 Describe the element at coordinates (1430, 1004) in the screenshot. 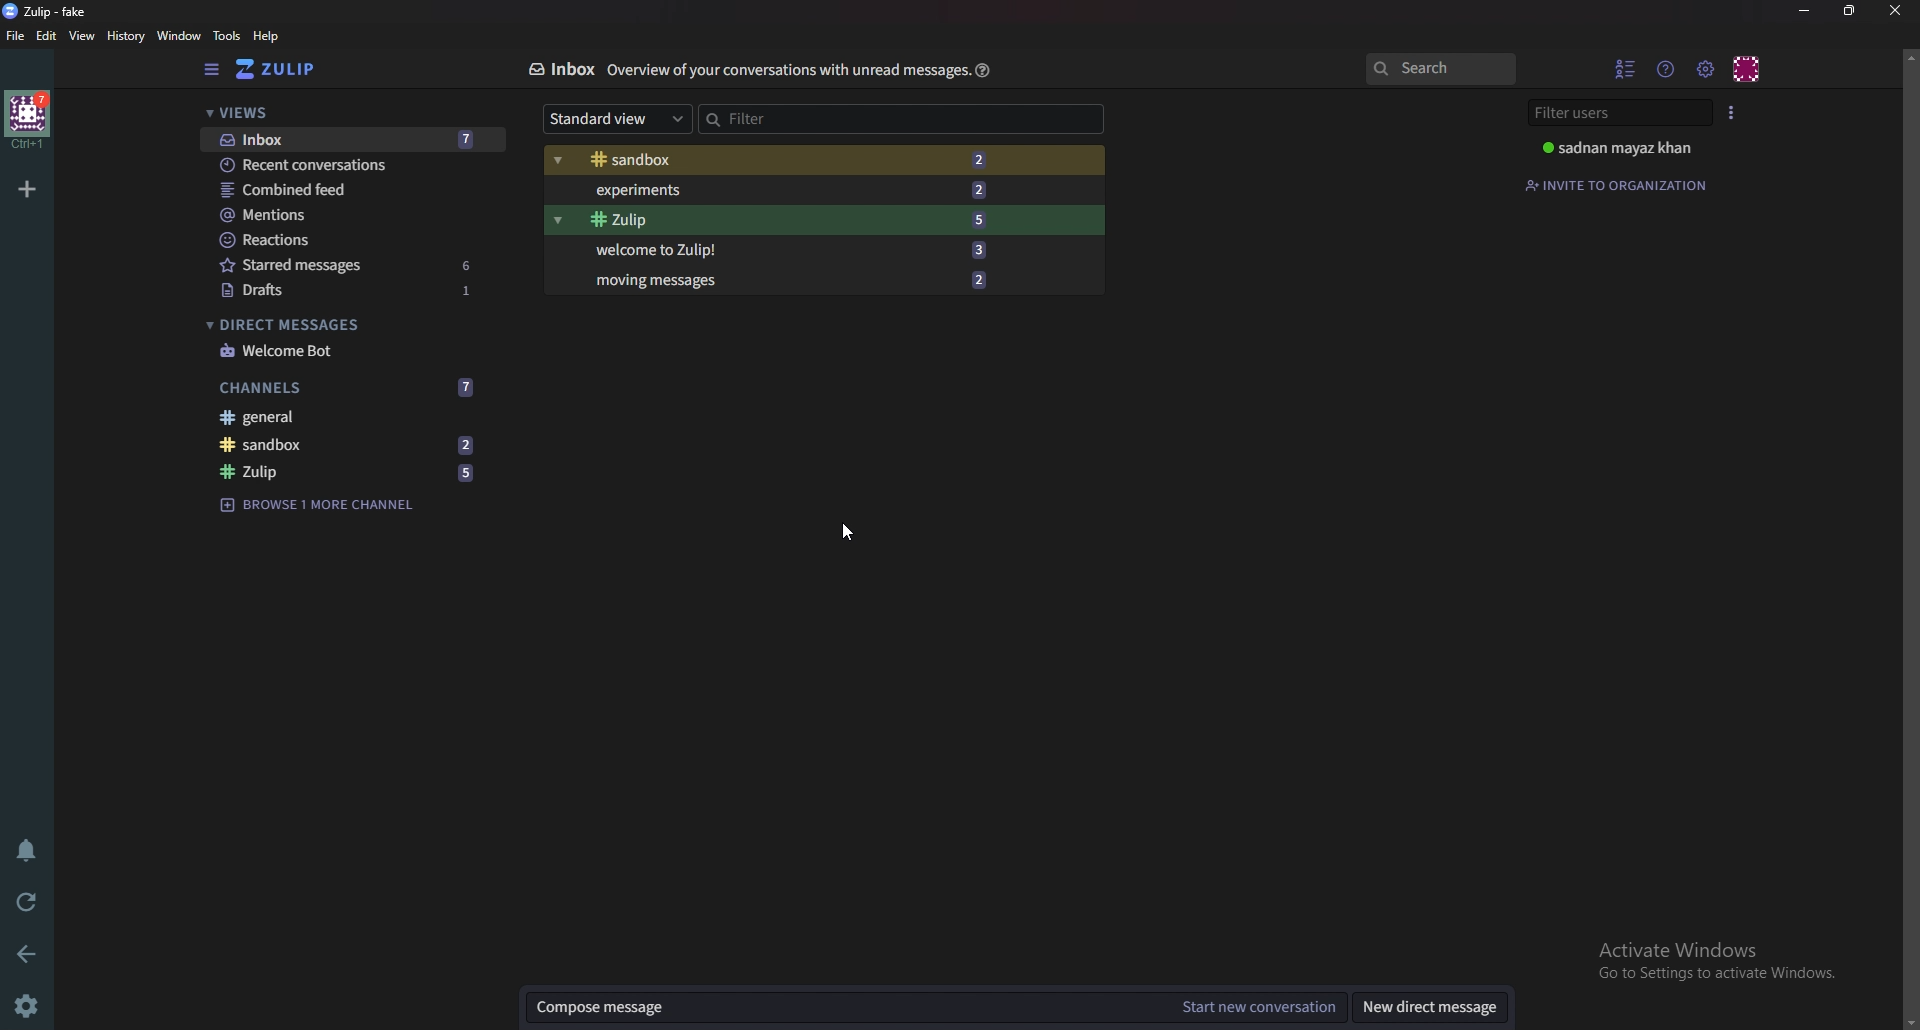

I see `New direct message` at that location.